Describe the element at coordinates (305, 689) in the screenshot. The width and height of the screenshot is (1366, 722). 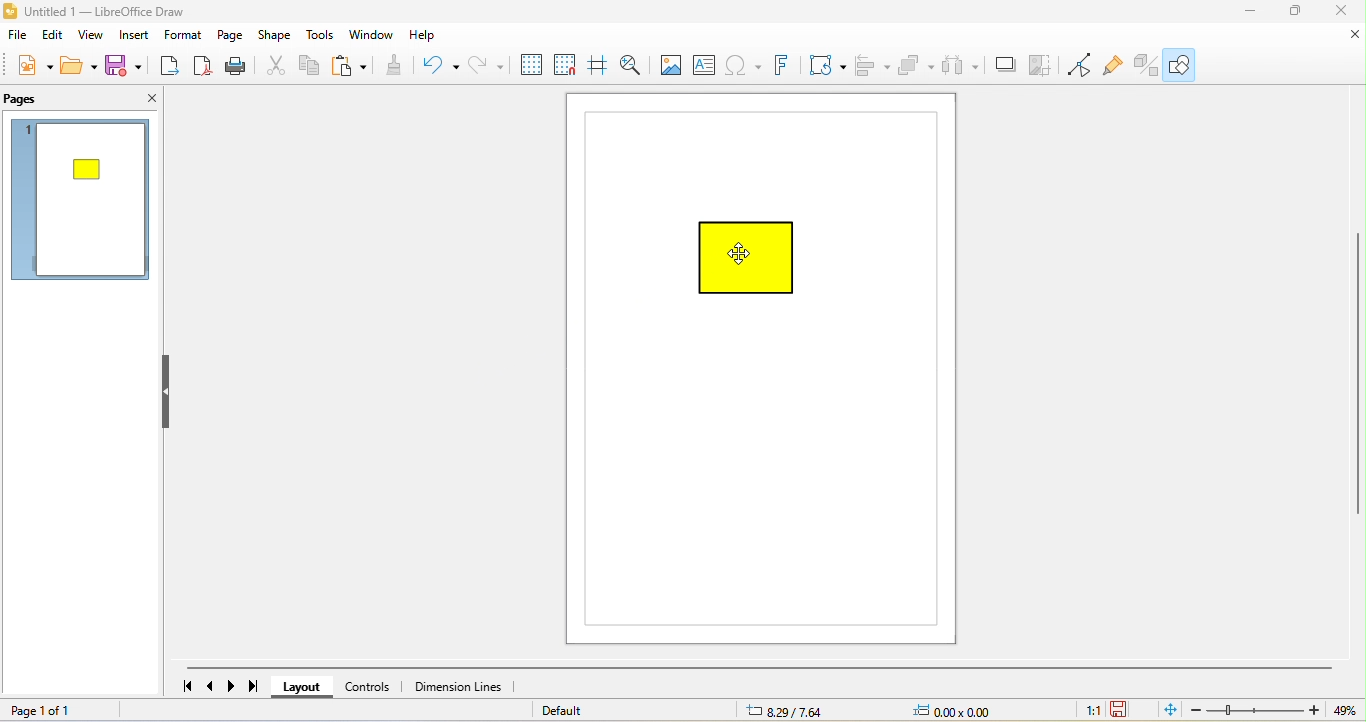
I see `layout` at that location.